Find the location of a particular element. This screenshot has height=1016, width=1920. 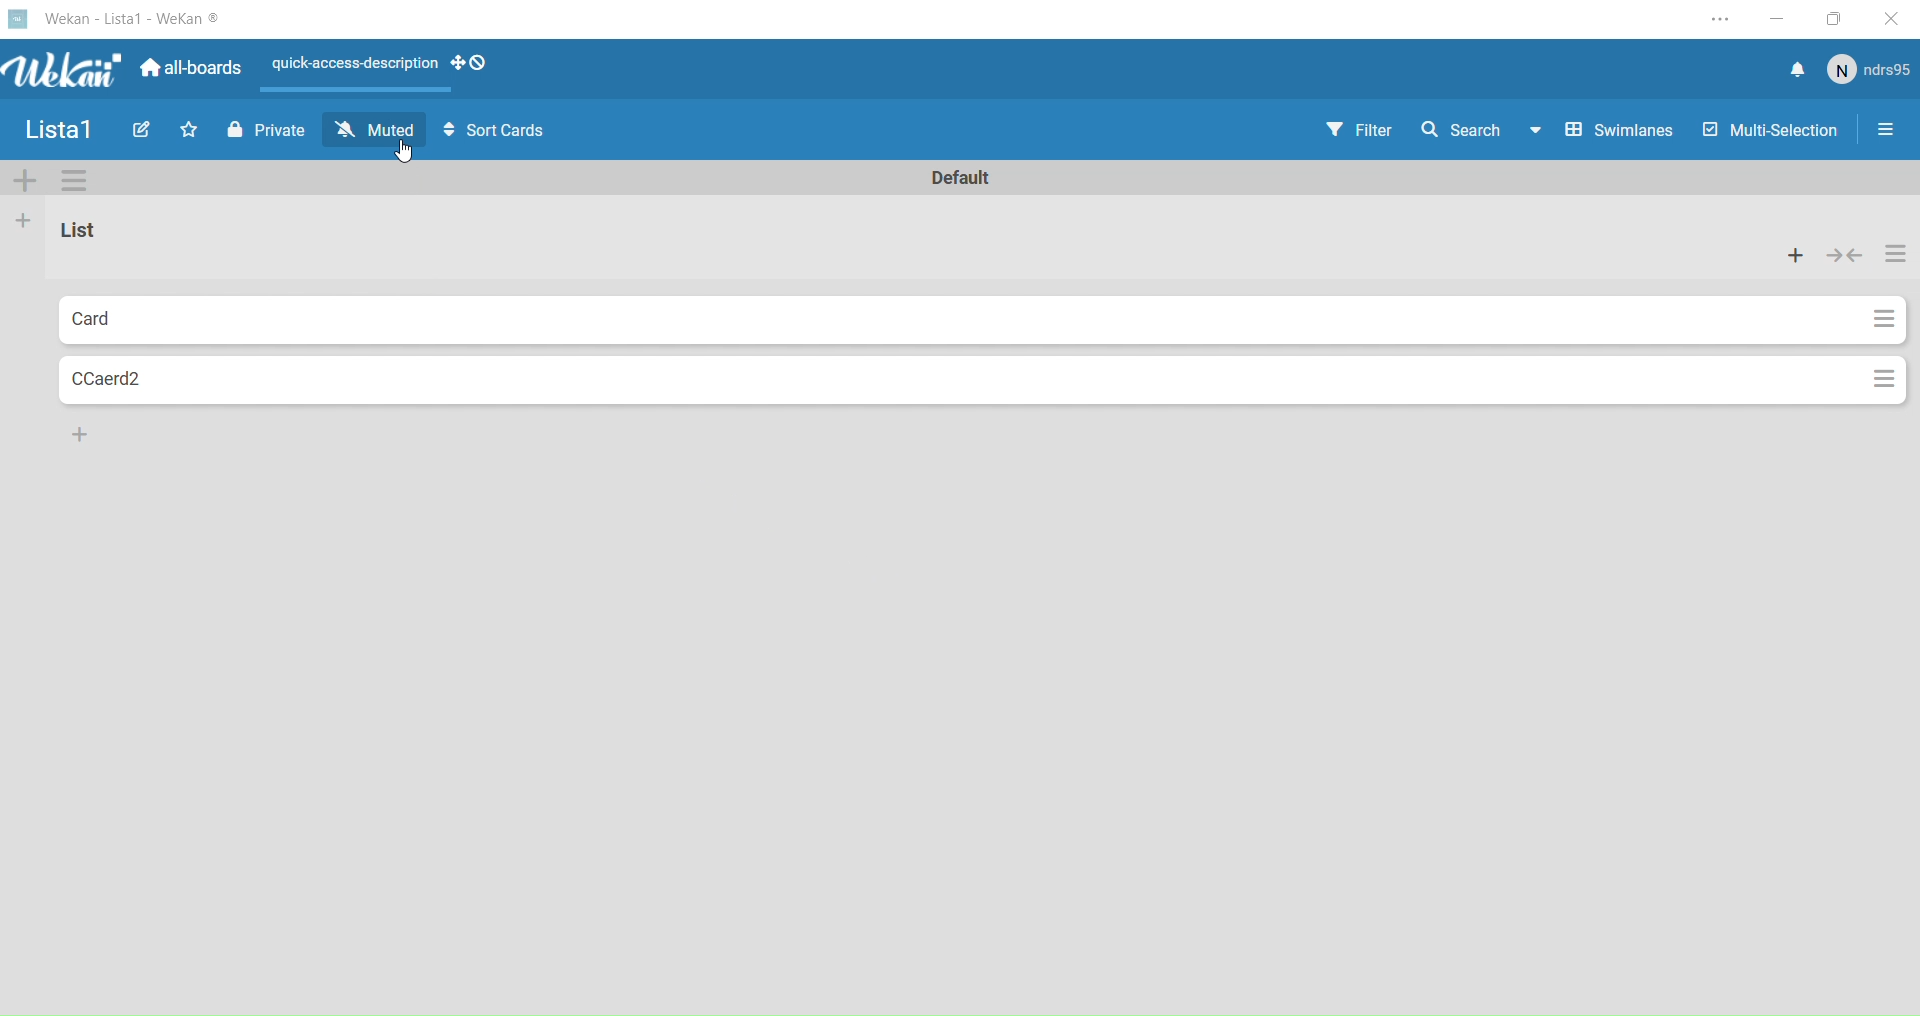

Settings is located at coordinates (1886, 133).